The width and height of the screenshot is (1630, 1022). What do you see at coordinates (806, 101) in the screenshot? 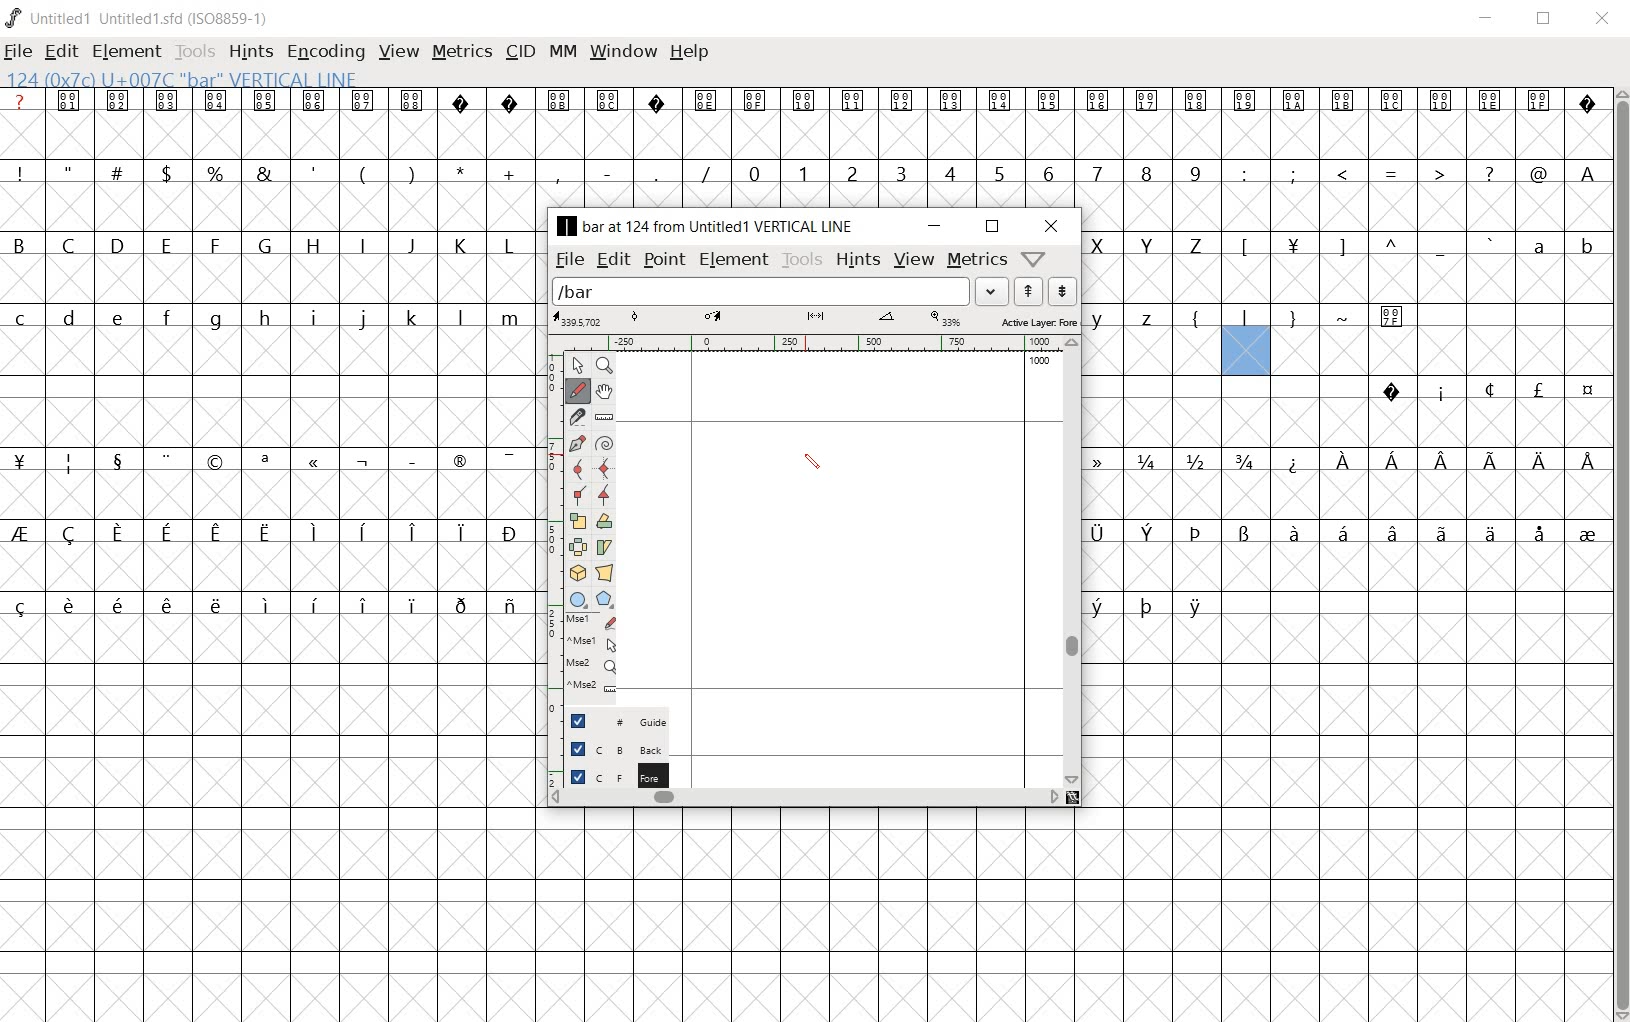
I see `special symbols` at bounding box center [806, 101].